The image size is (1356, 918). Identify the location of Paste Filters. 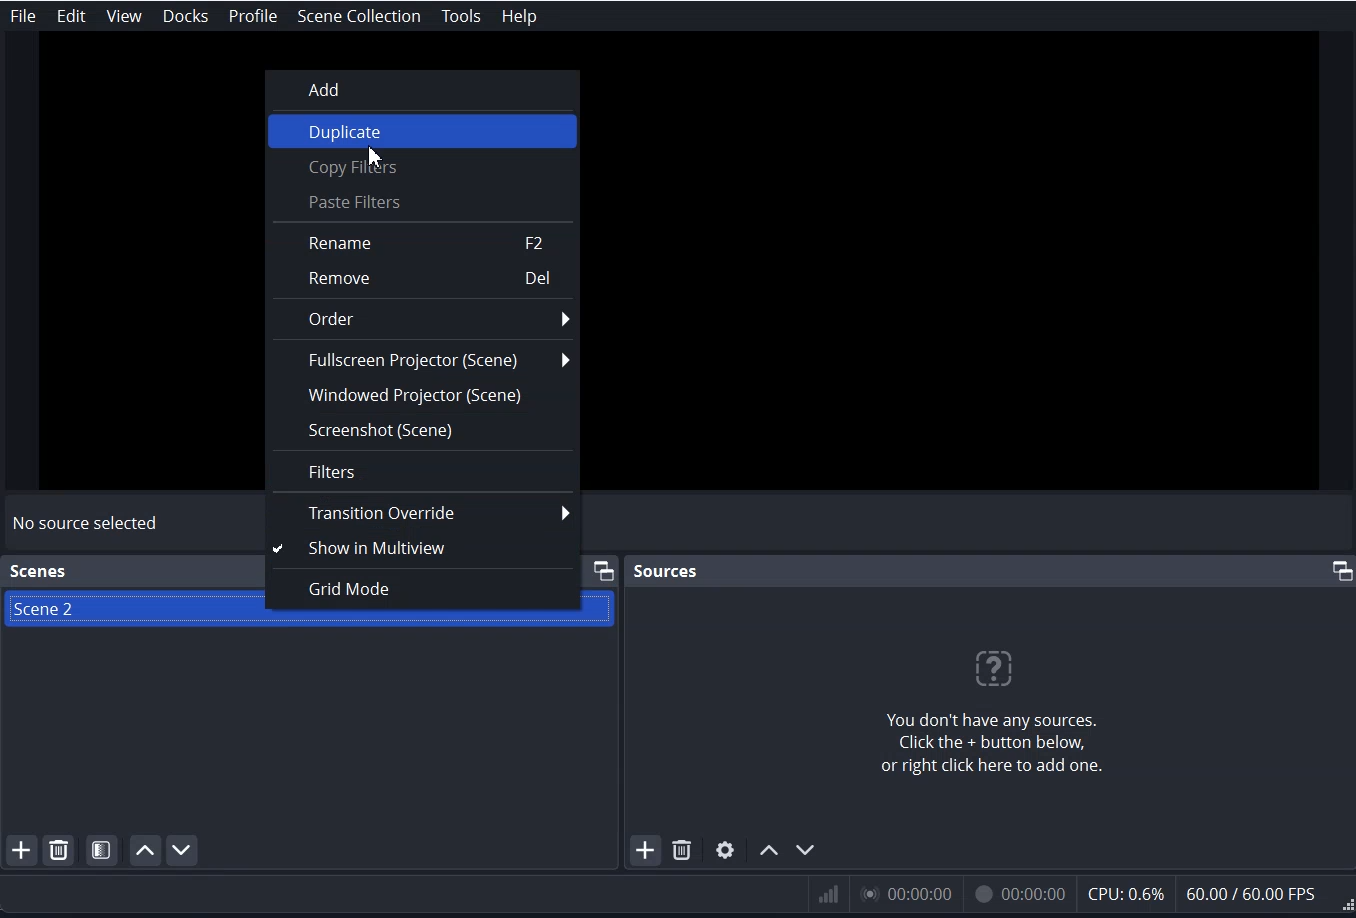
(422, 200).